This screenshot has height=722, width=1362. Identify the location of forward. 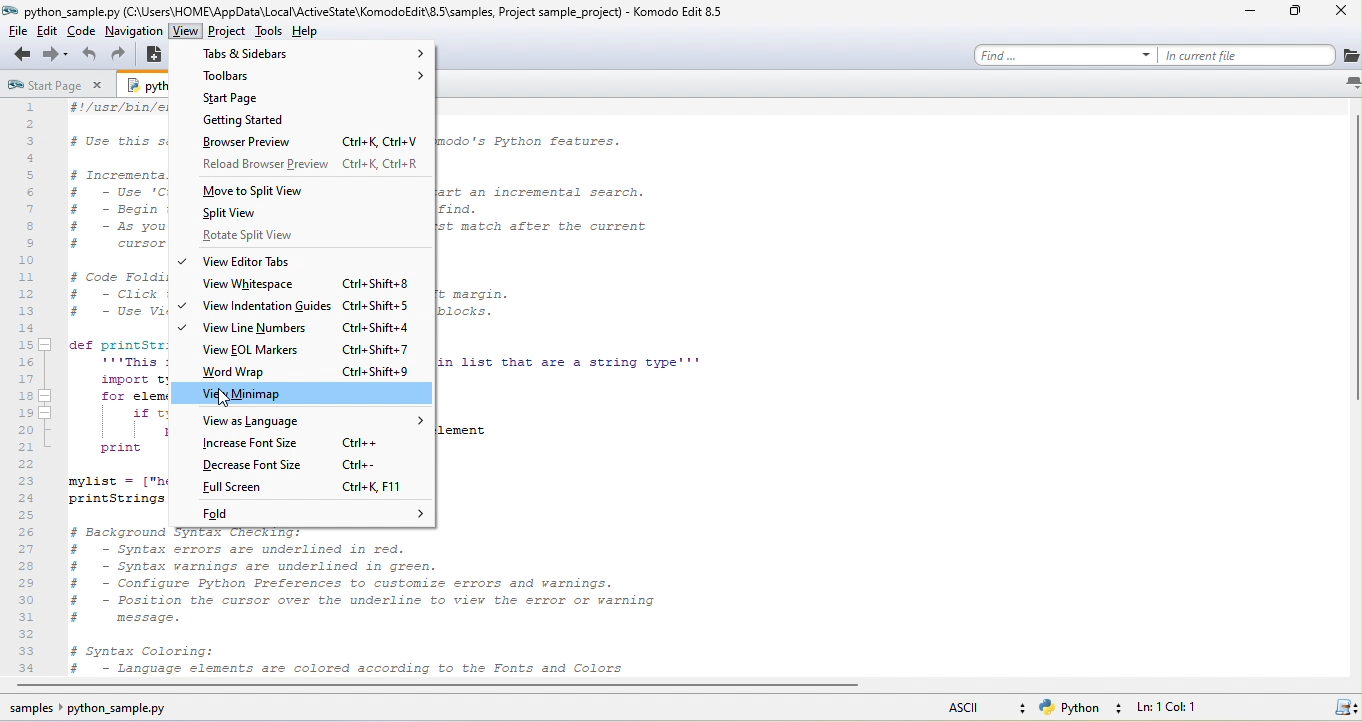
(58, 58).